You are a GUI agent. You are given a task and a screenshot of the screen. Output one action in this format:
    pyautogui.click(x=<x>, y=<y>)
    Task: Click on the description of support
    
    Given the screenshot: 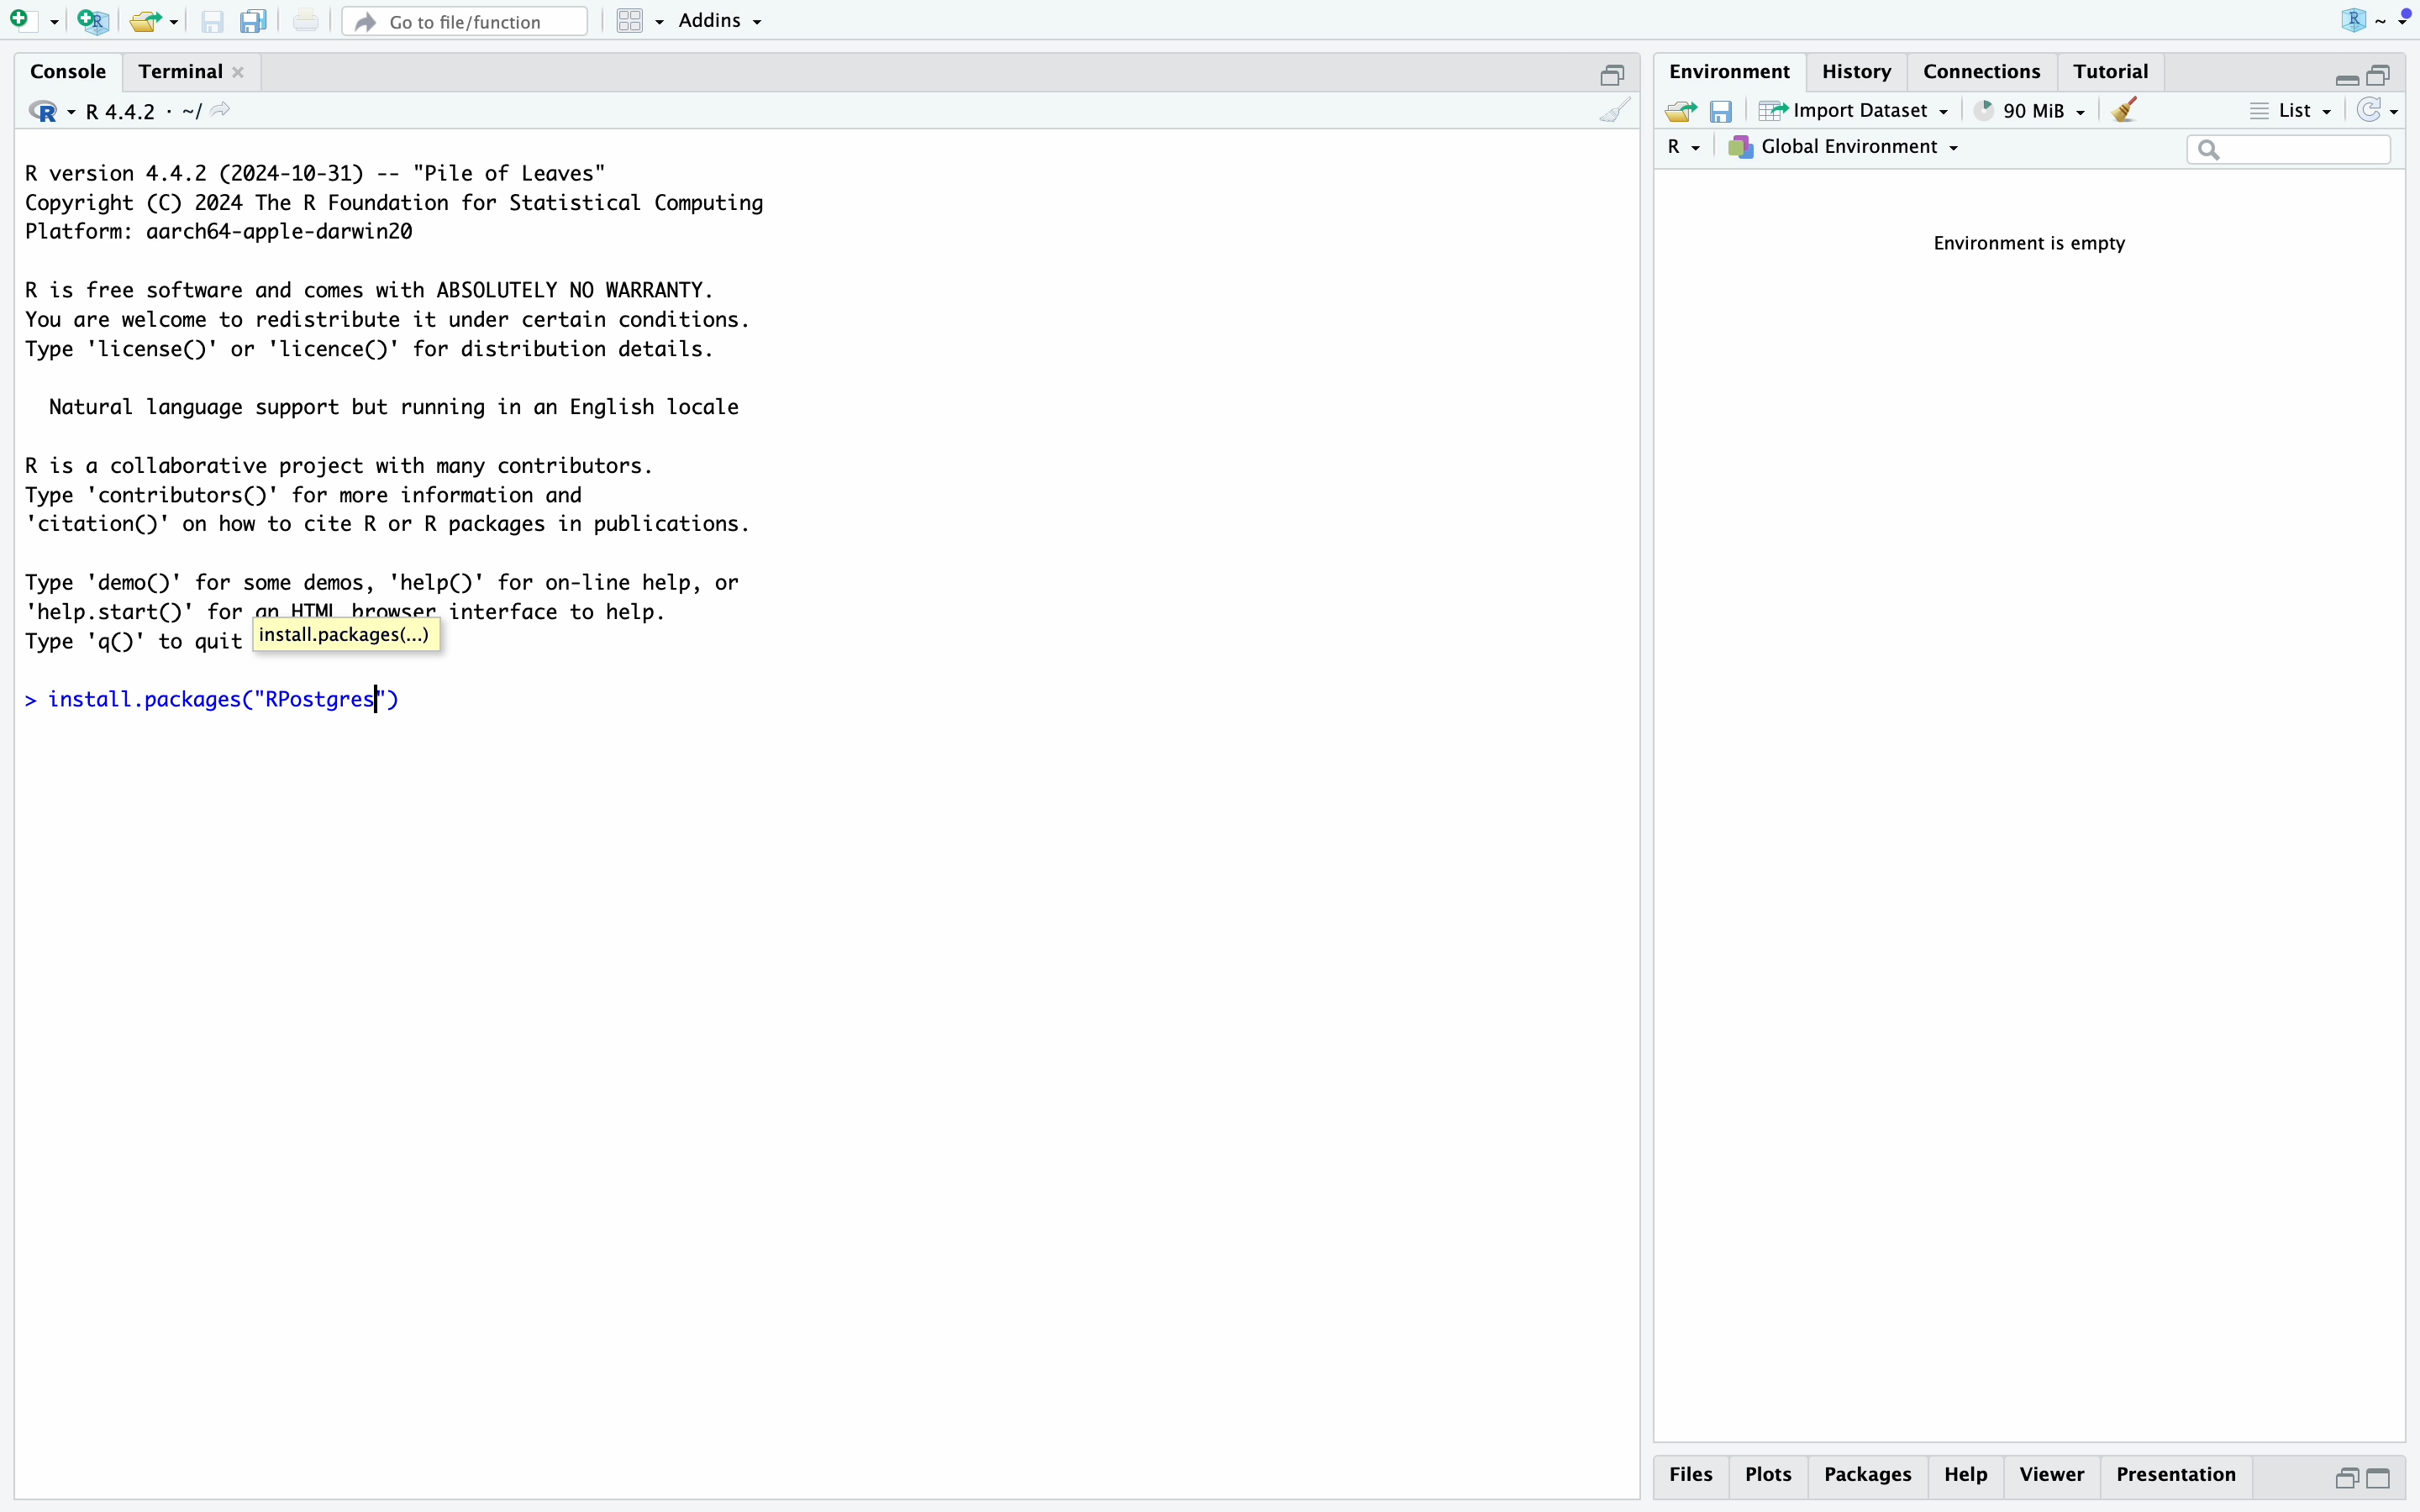 What is the action you would take?
    pyautogui.click(x=410, y=405)
    